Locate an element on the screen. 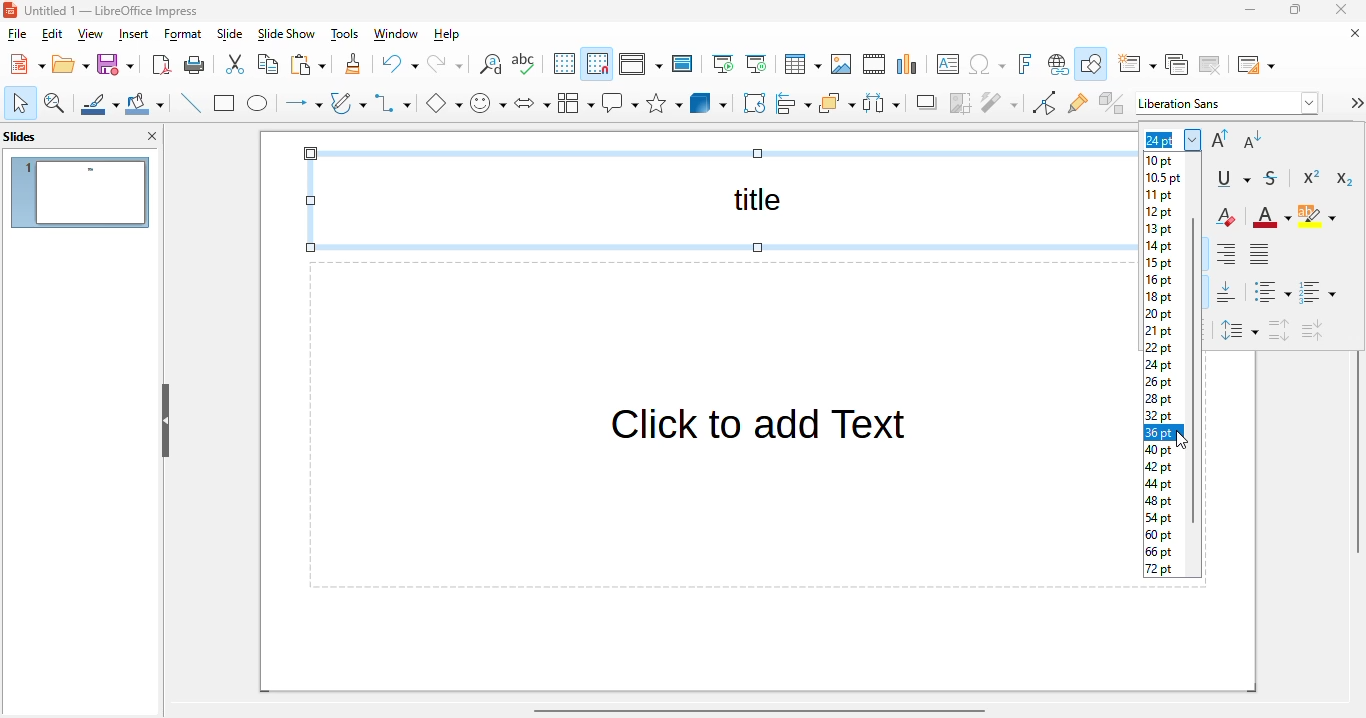 The height and width of the screenshot is (718, 1366). vertical scroll bar is located at coordinates (1195, 372).